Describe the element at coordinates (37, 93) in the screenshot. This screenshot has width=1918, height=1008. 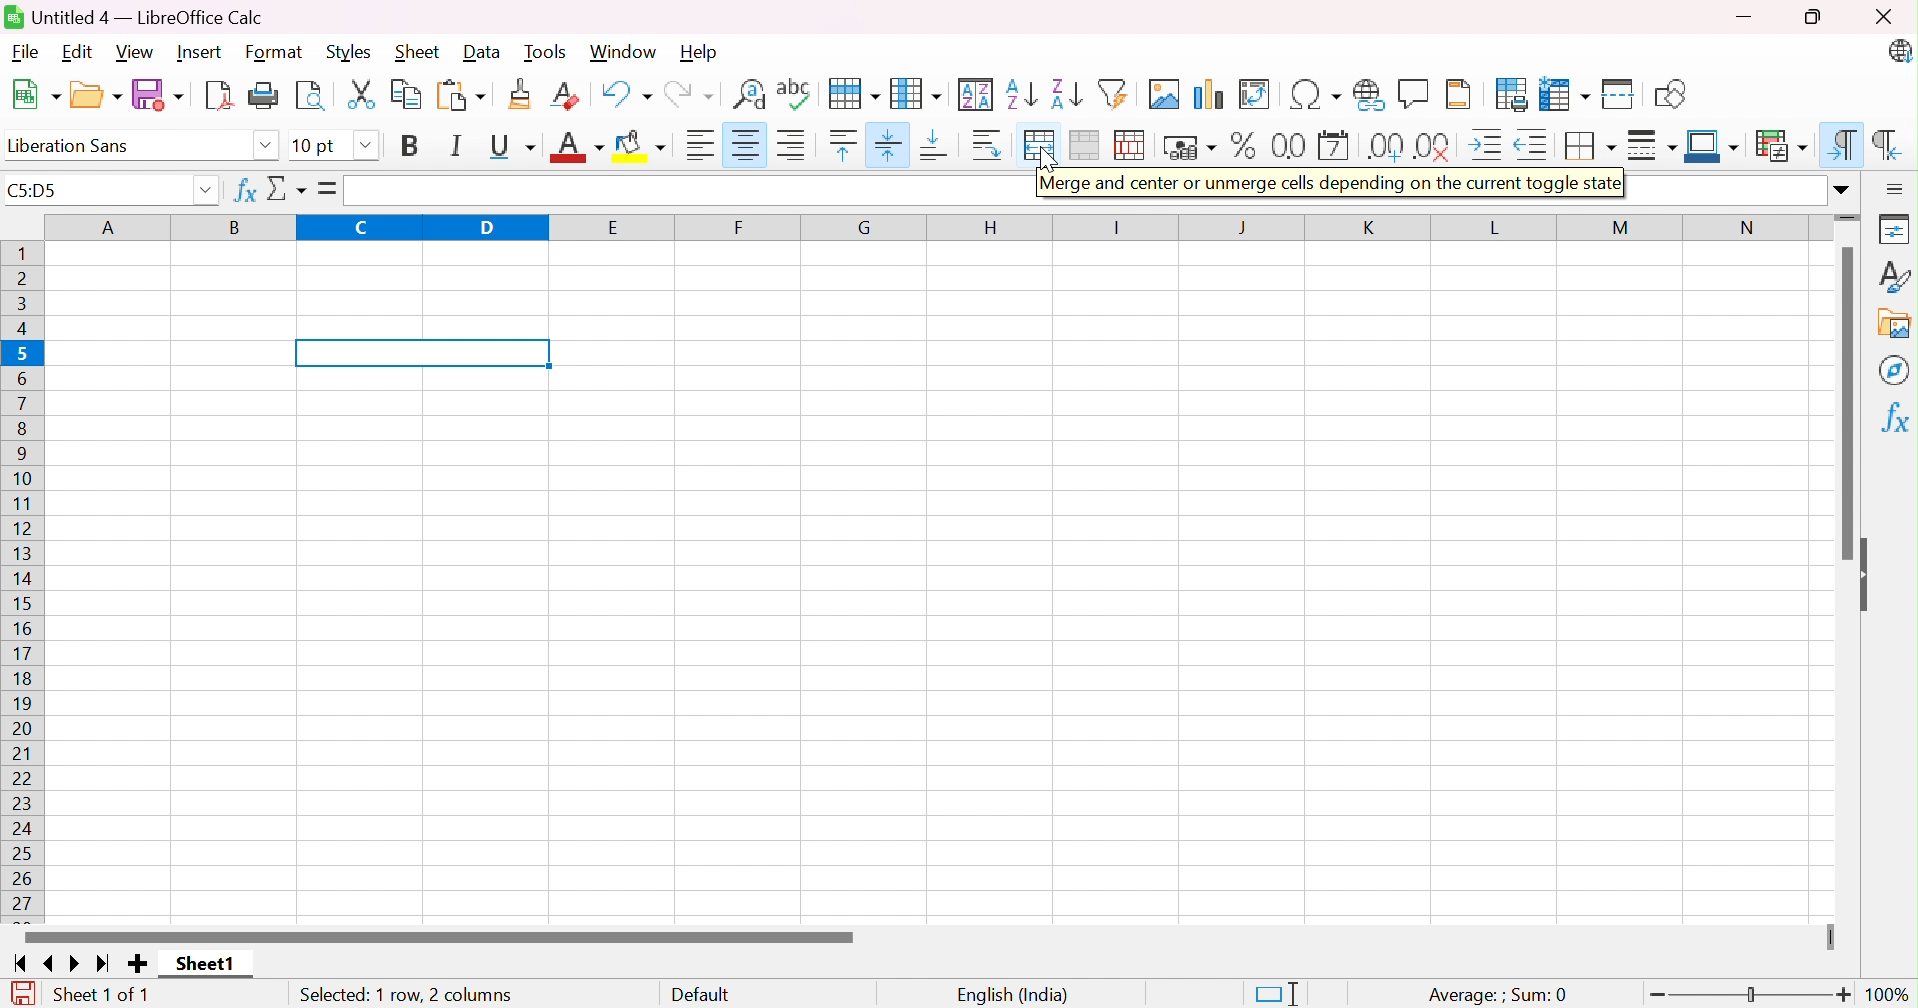
I see `New` at that location.